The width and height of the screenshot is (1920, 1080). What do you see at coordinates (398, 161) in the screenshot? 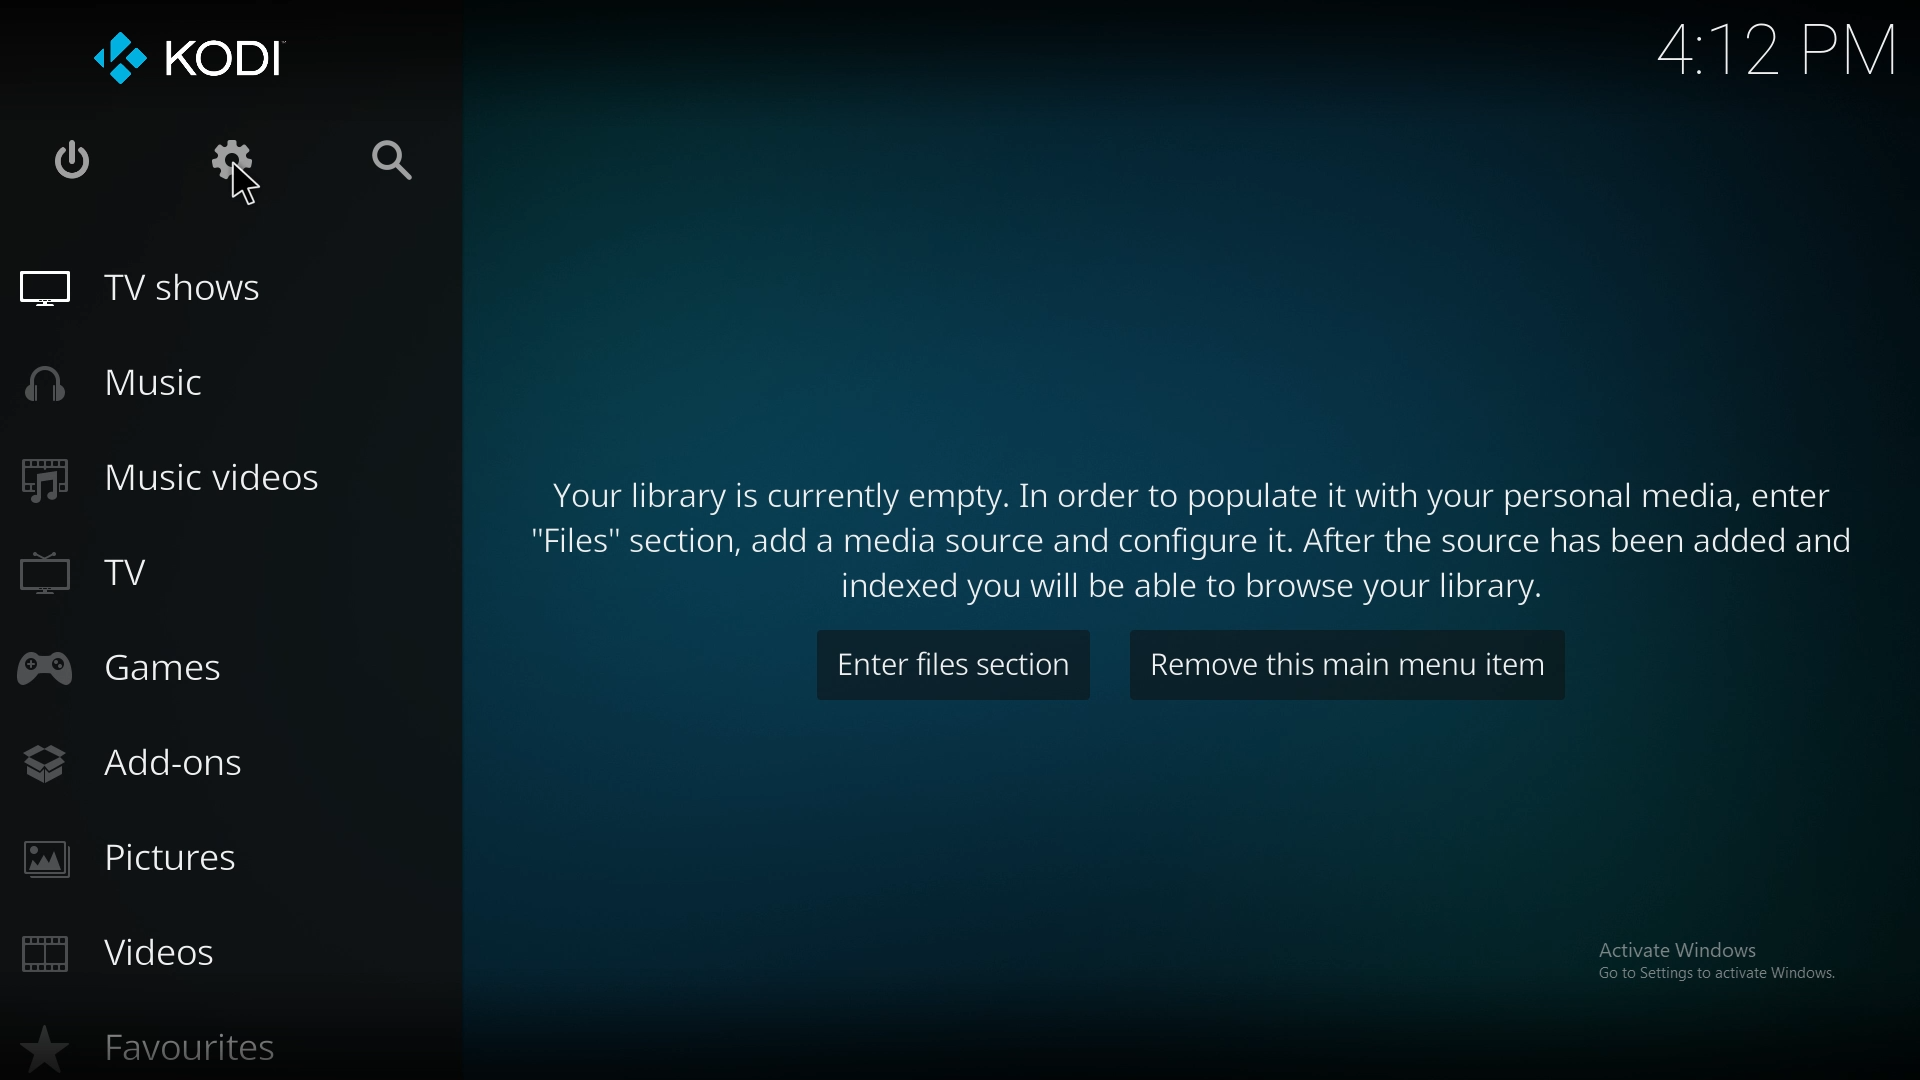
I see `search` at bounding box center [398, 161].